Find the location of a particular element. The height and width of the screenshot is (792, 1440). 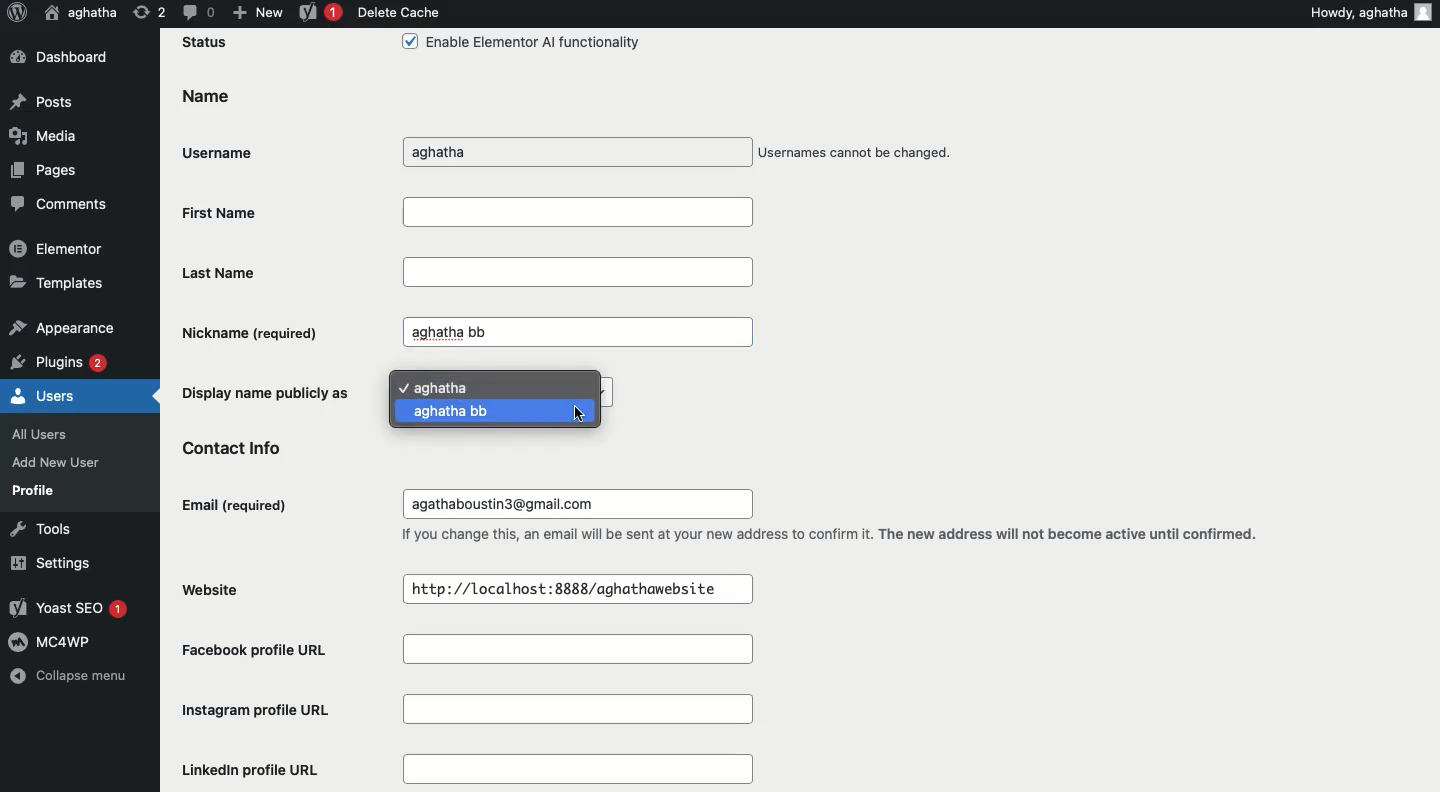

Username is located at coordinates (224, 149).